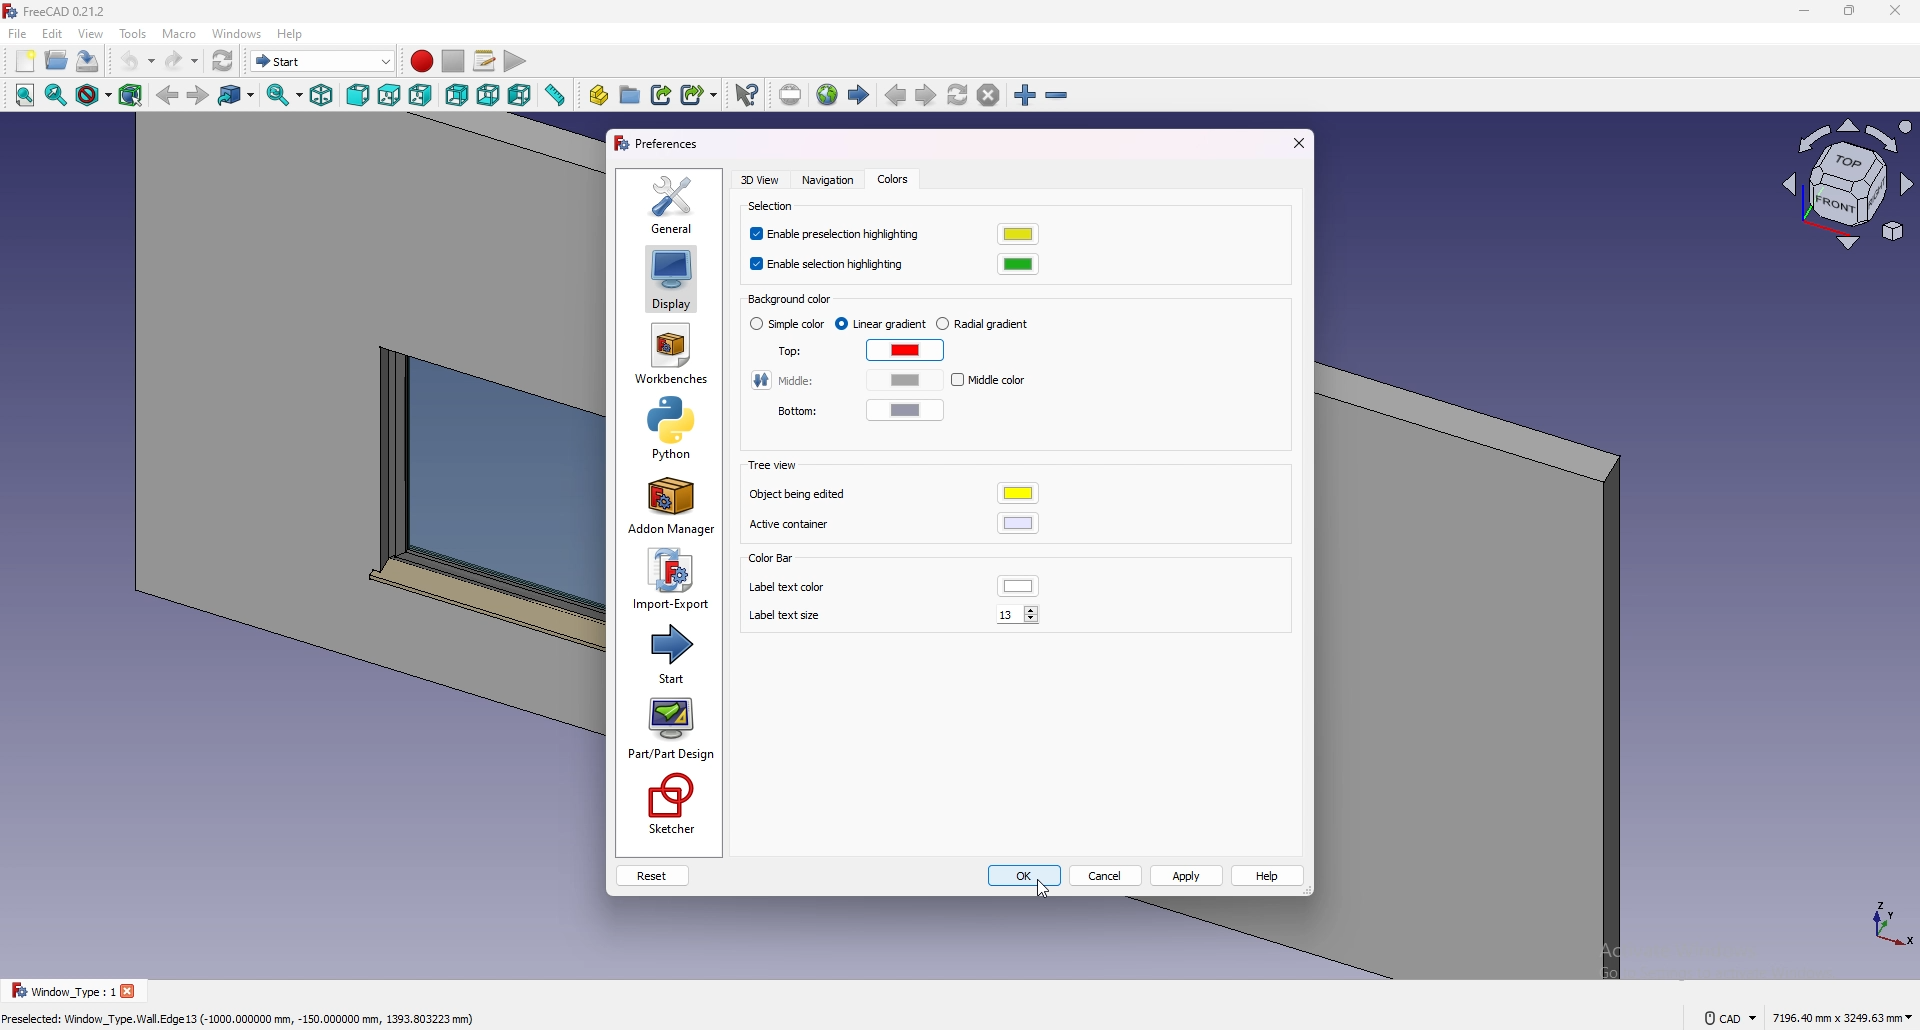 The image size is (1920, 1030). Describe the element at coordinates (180, 34) in the screenshot. I see `macro` at that location.